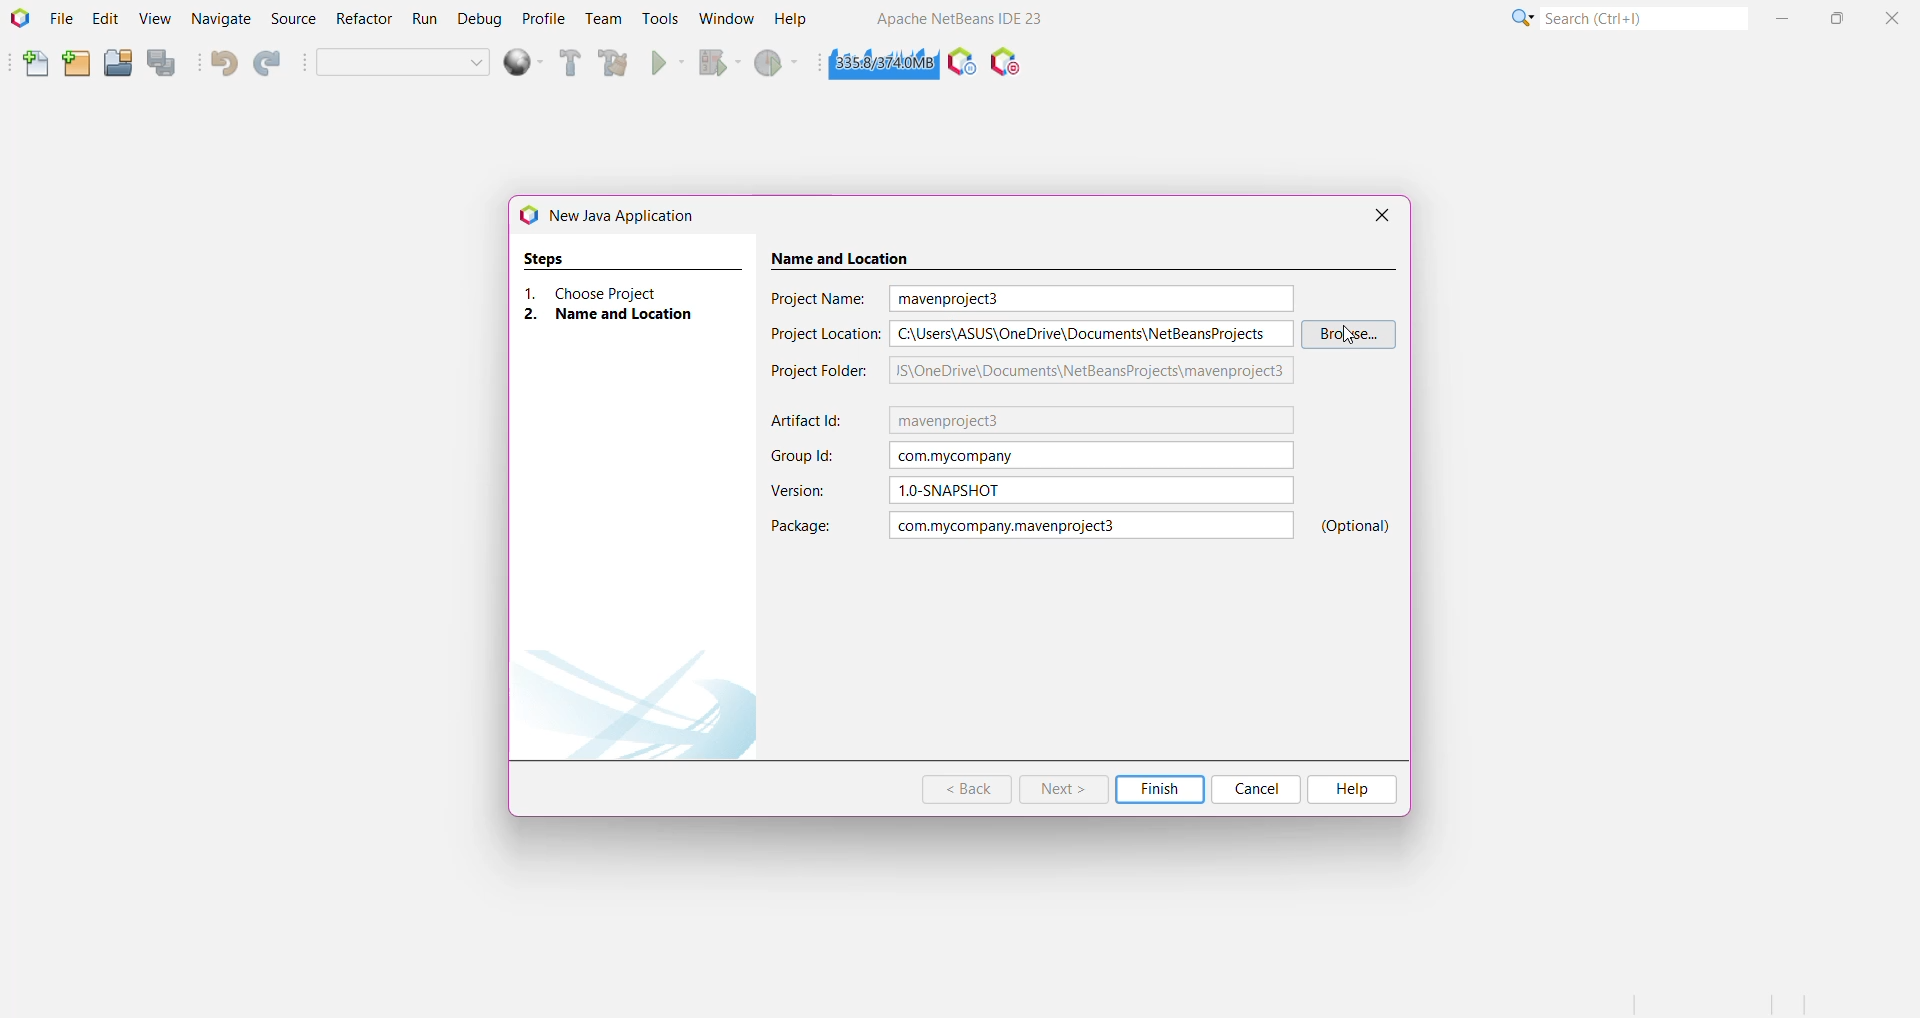 Image resolution: width=1920 pixels, height=1018 pixels. I want to click on Run, so click(425, 20).